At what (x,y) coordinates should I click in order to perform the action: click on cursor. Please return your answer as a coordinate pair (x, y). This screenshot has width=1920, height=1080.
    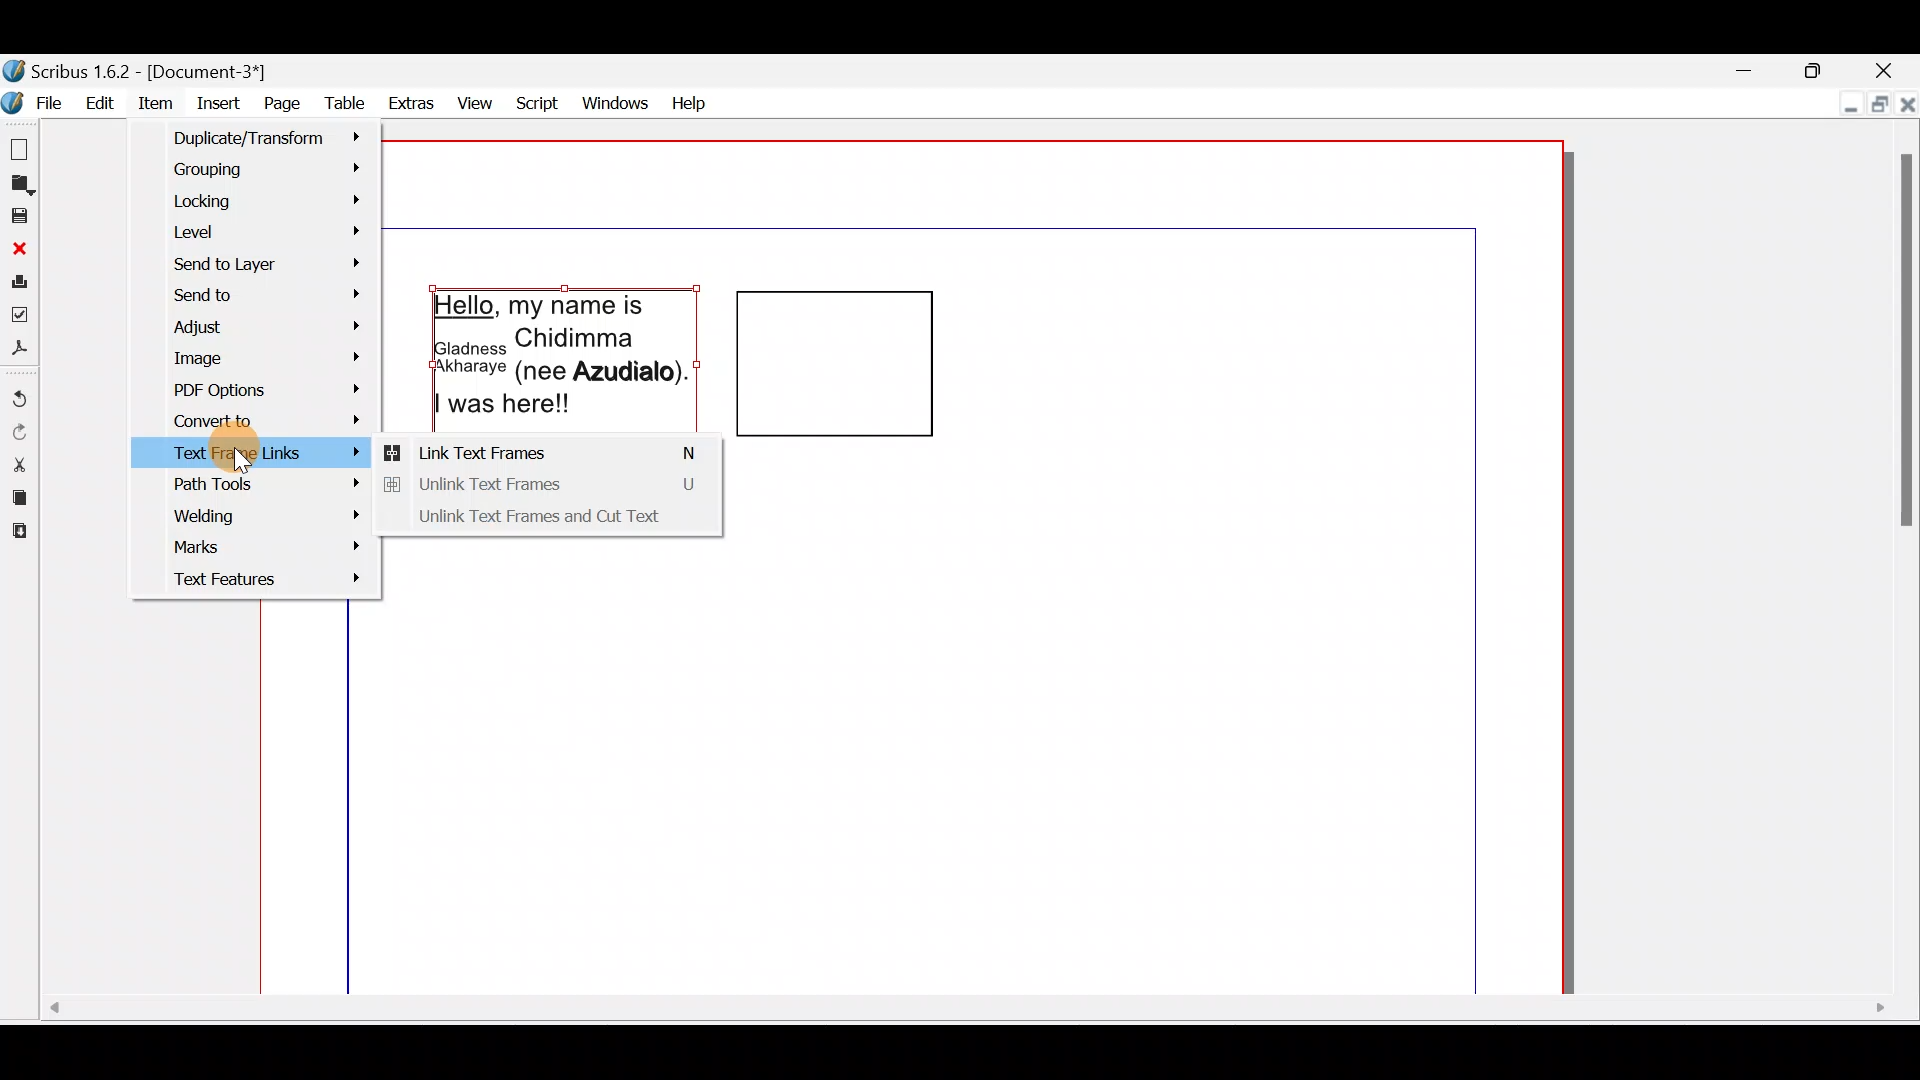
    Looking at the image, I should click on (244, 456).